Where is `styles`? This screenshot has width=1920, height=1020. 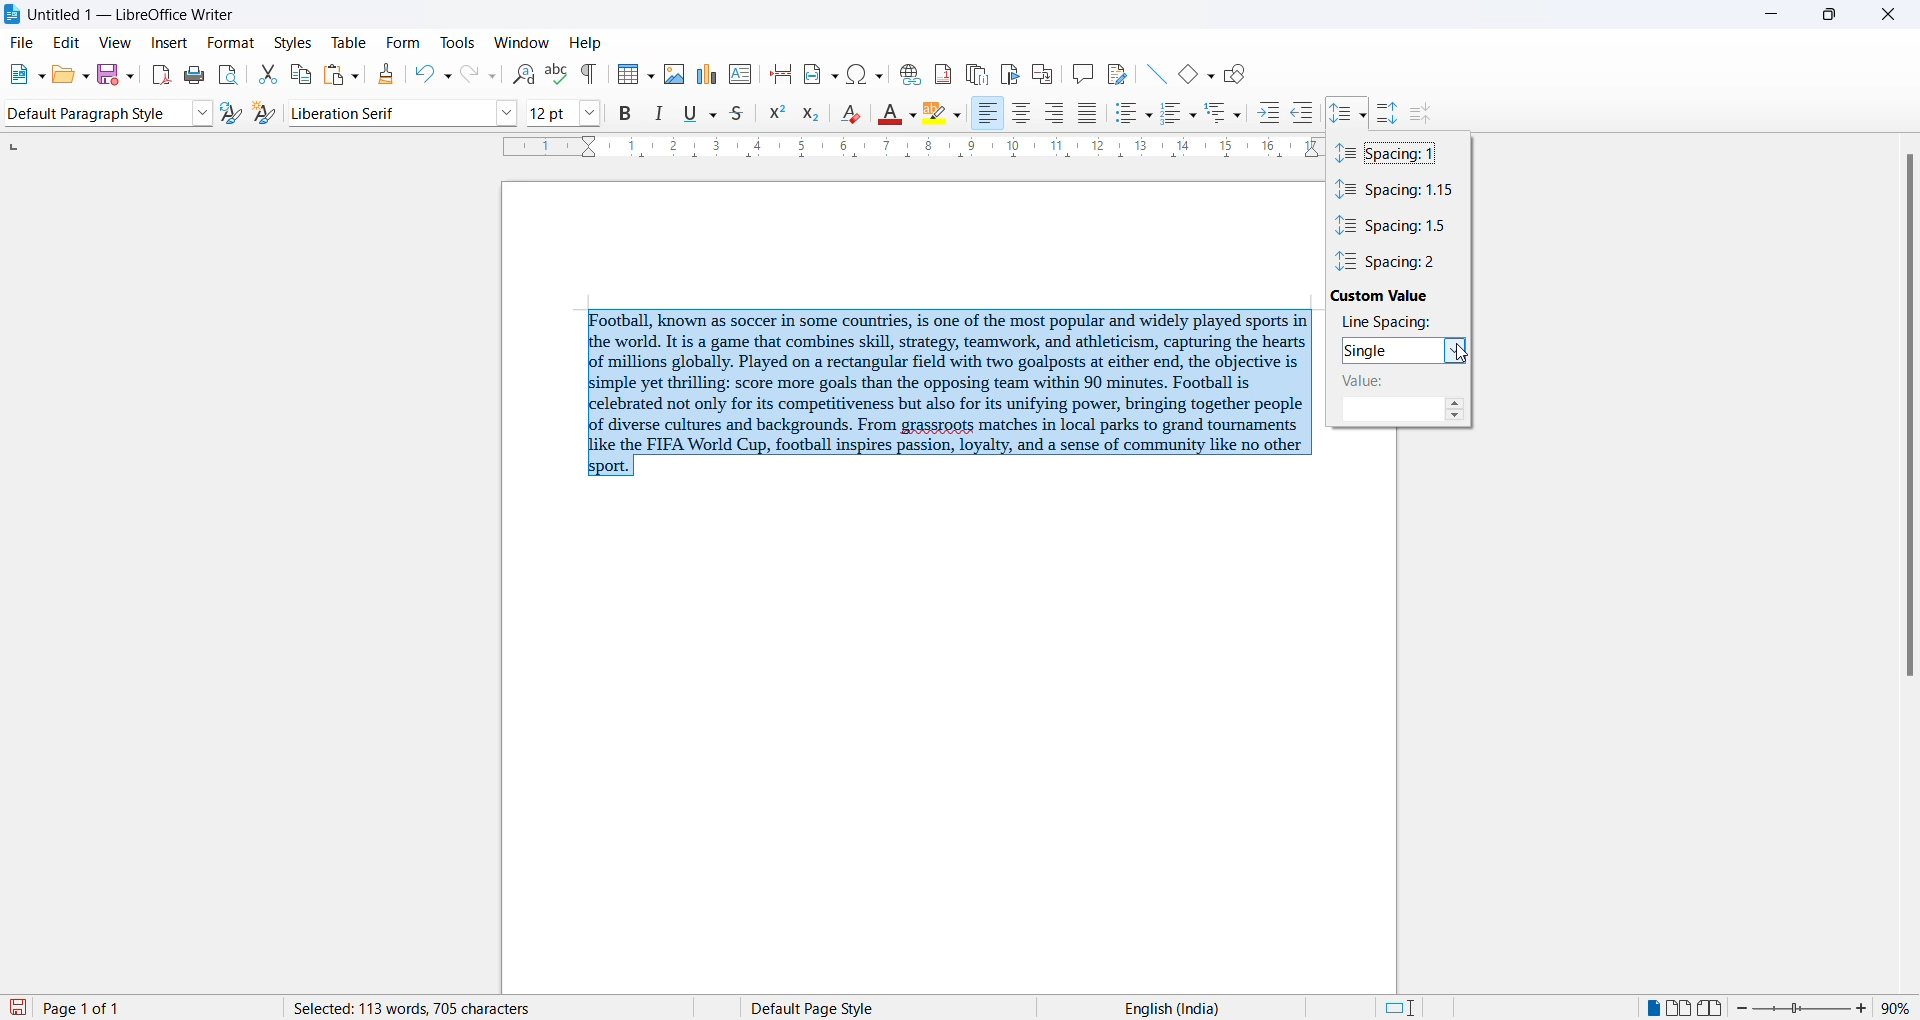
styles is located at coordinates (293, 43).